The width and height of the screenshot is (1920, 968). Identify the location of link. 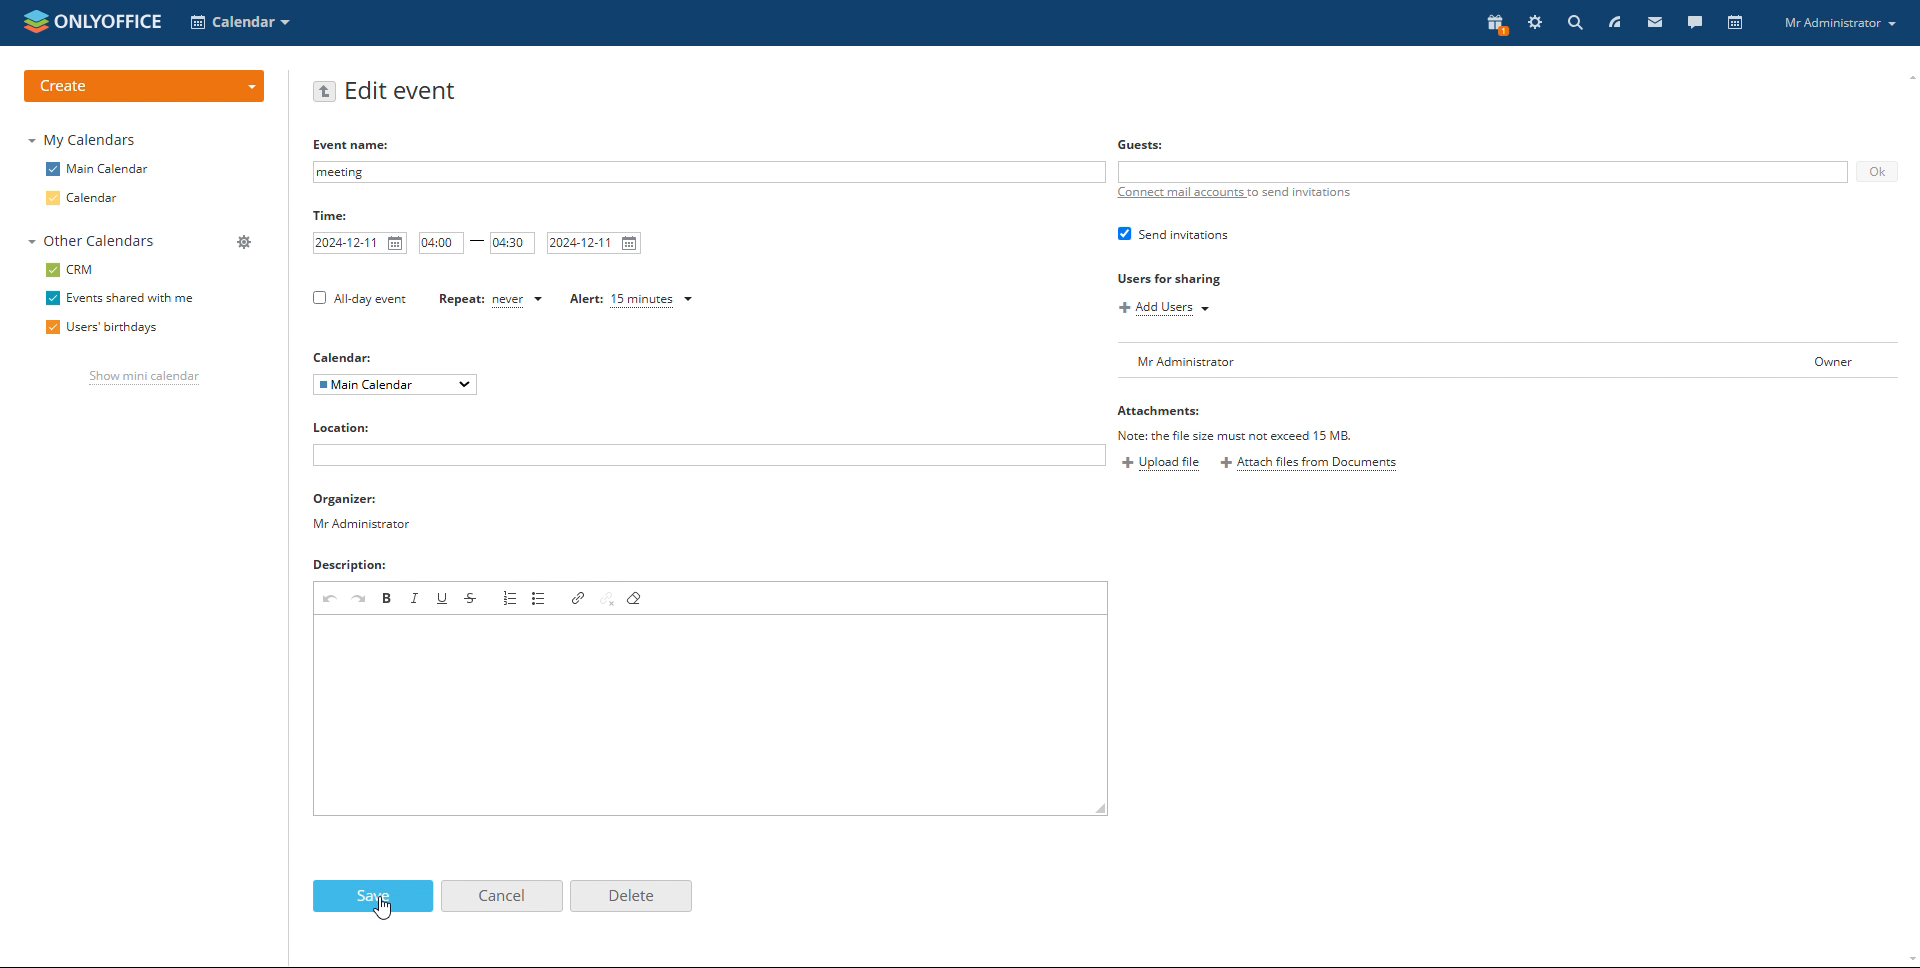
(578, 598).